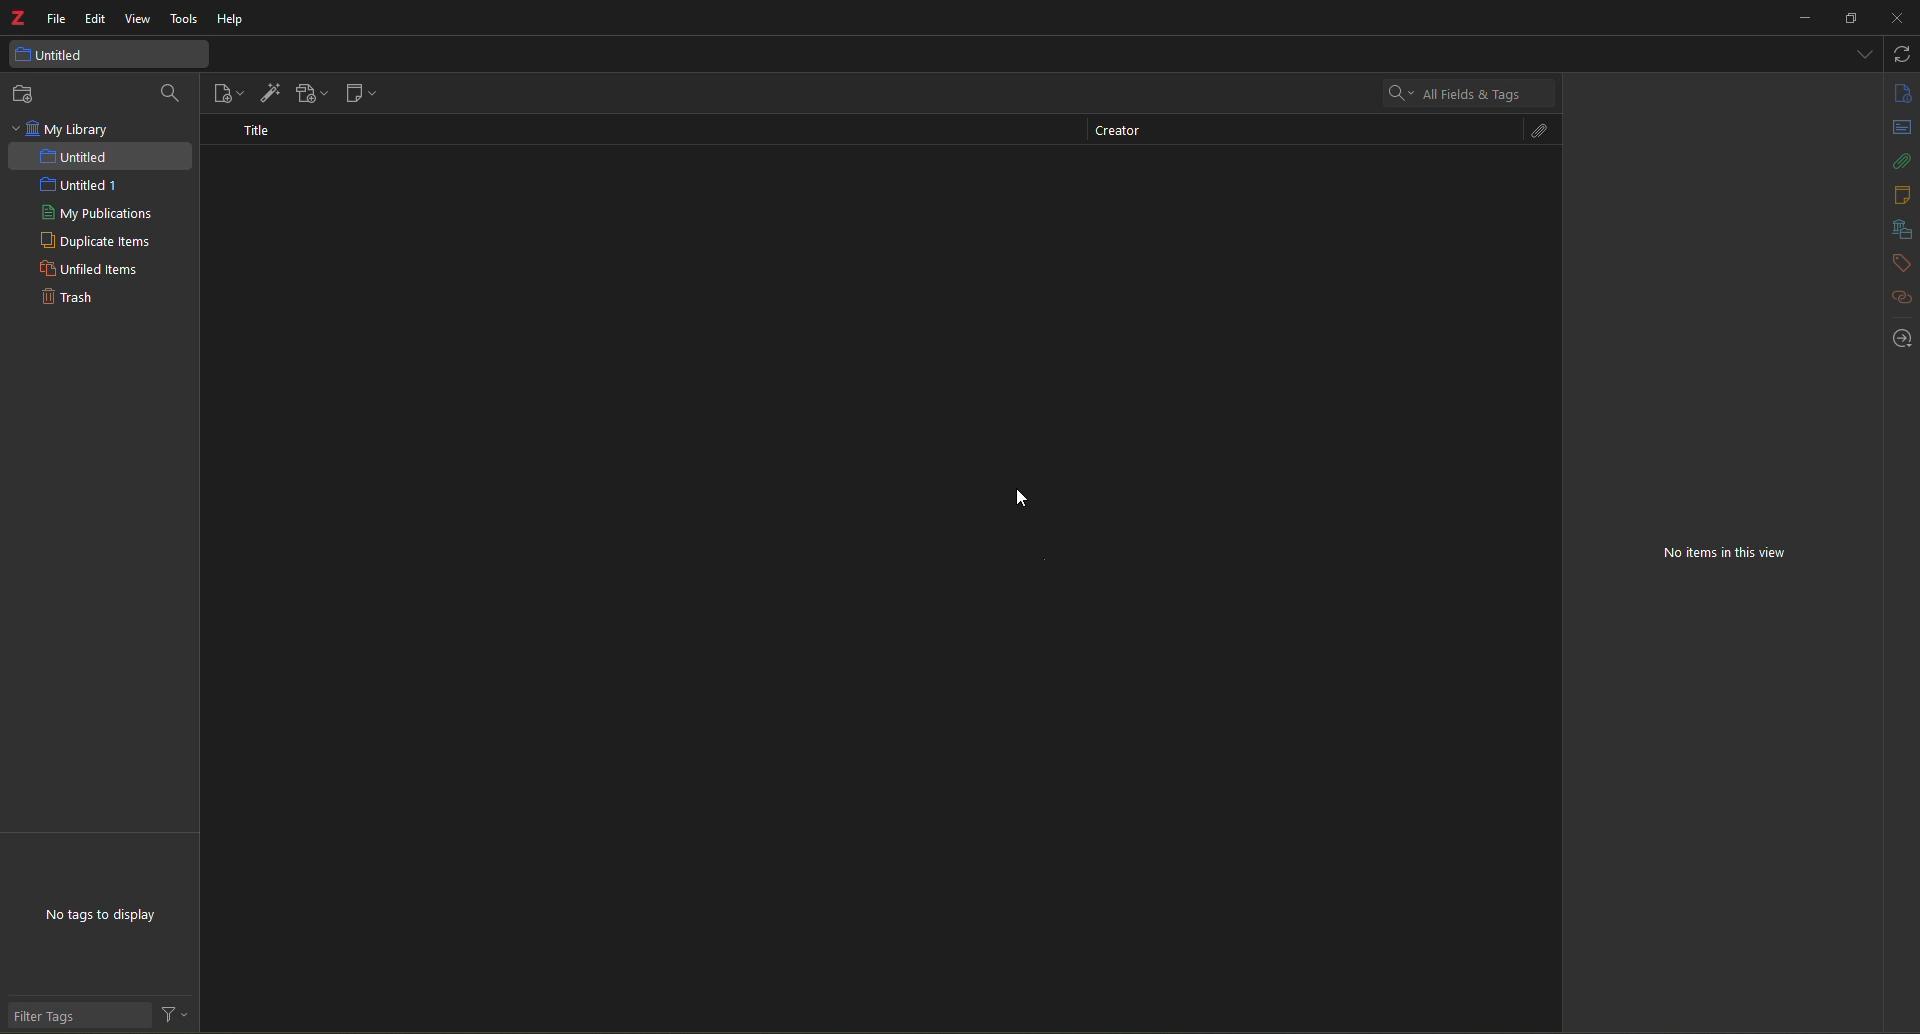 The width and height of the screenshot is (1920, 1034). What do you see at coordinates (174, 1015) in the screenshot?
I see `actions` at bounding box center [174, 1015].